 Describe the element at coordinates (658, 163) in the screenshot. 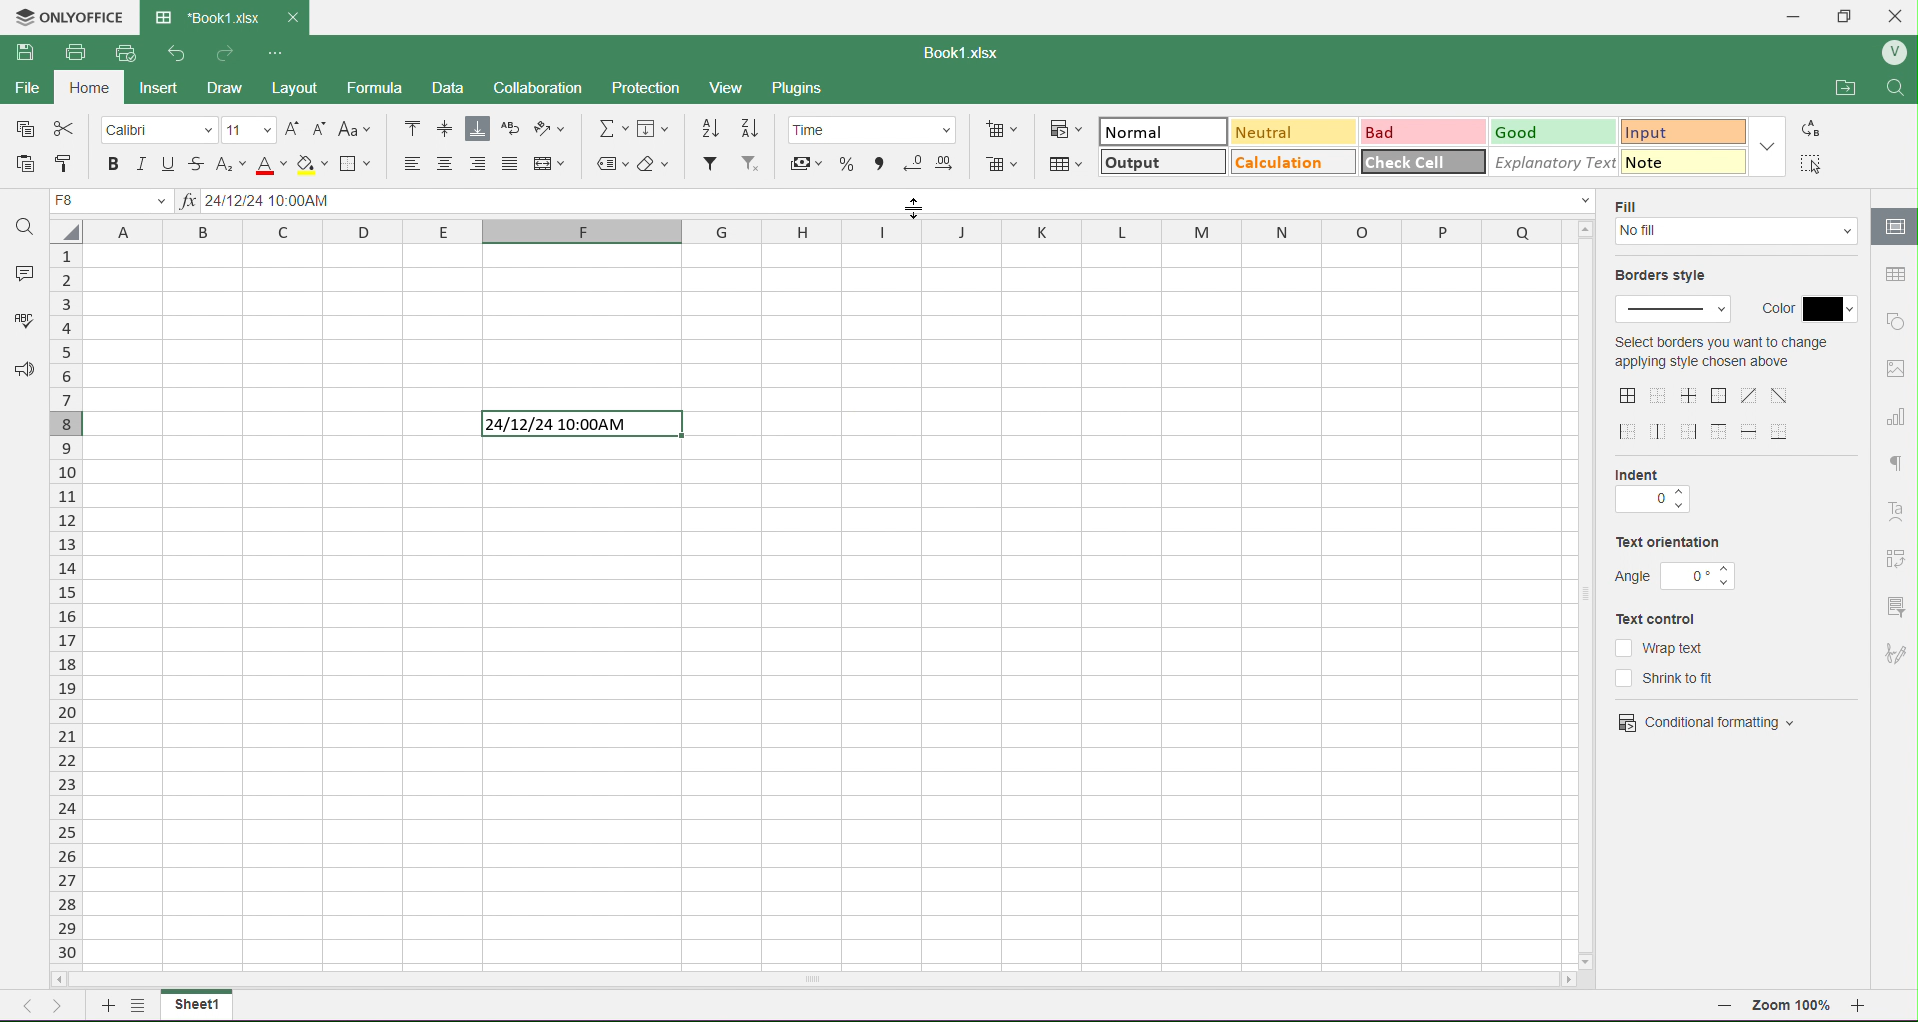

I see `Clear` at that location.